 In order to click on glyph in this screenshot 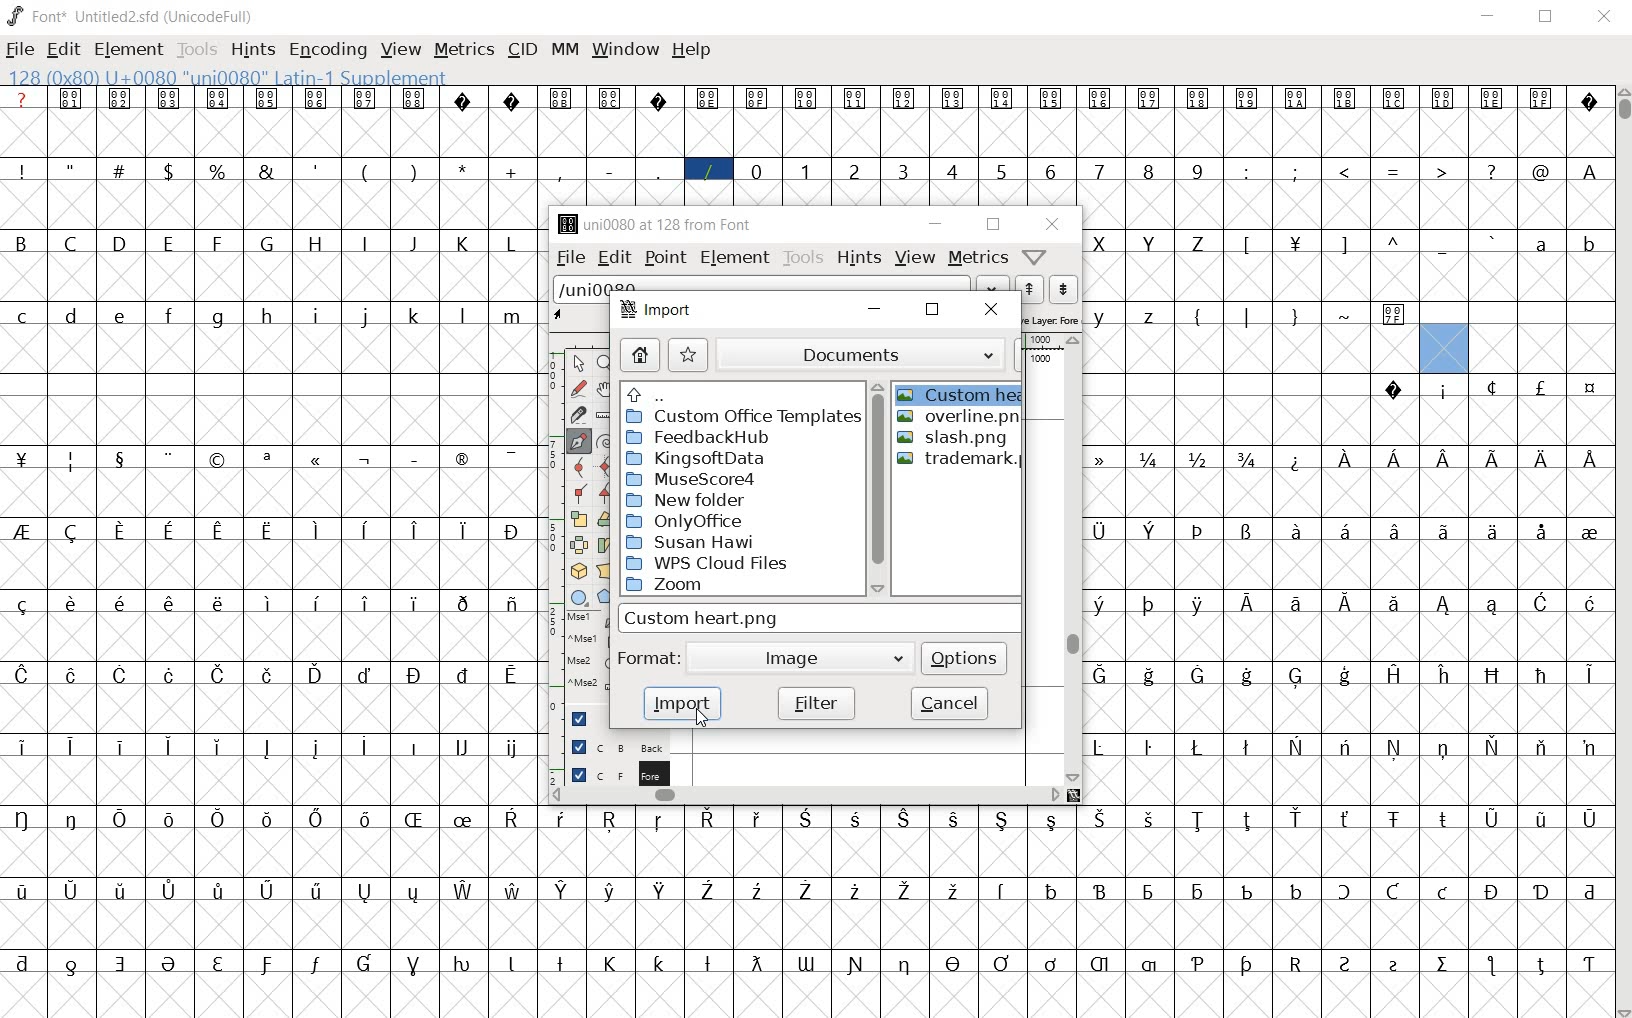, I will do `click(268, 820)`.